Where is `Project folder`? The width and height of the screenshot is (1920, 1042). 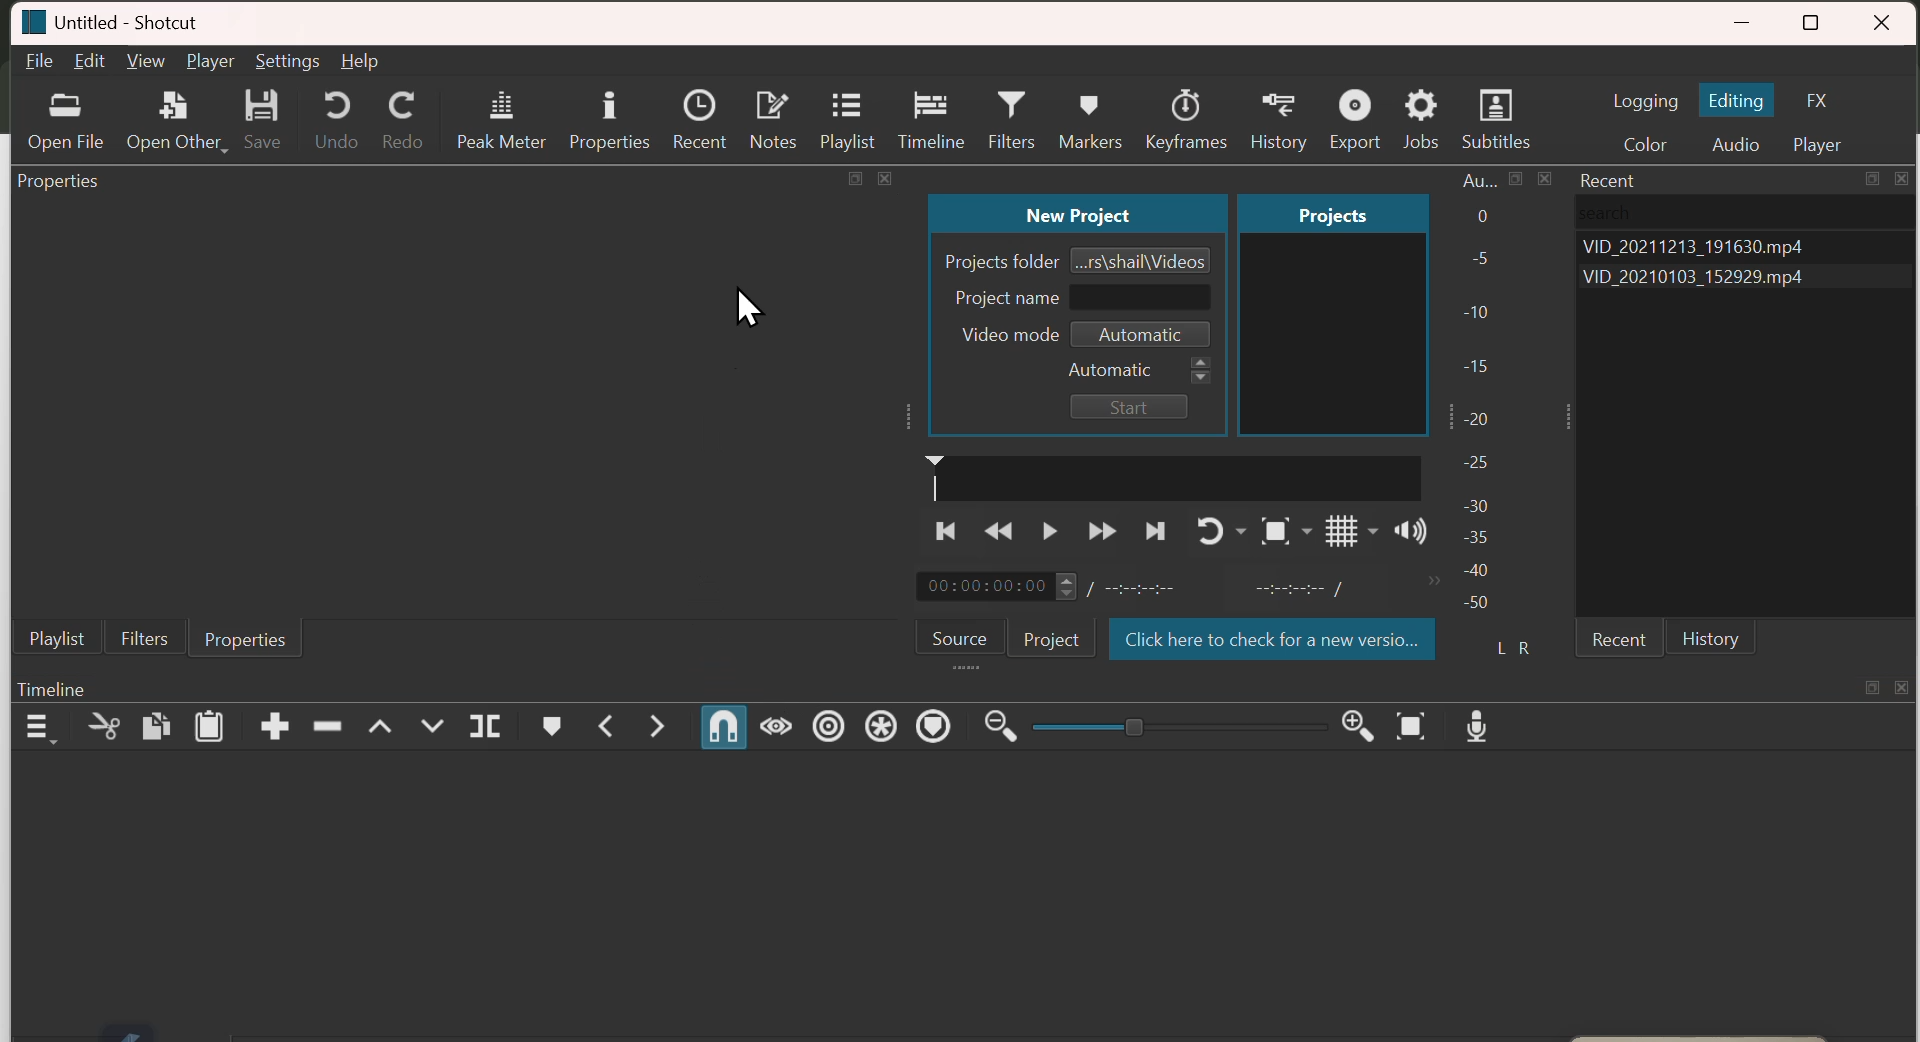 Project folder is located at coordinates (1079, 259).